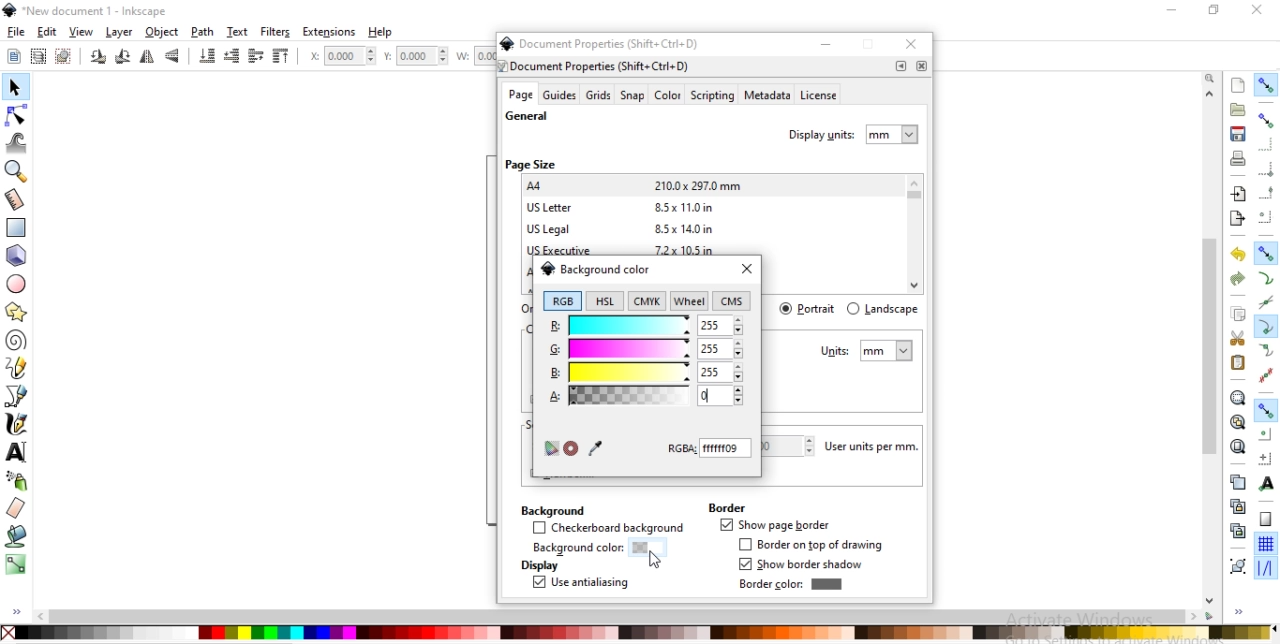 This screenshot has width=1280, height=644. Describe the element at coordinates (1266, 520) in the screenshot. I see `snap to page border` at that location.